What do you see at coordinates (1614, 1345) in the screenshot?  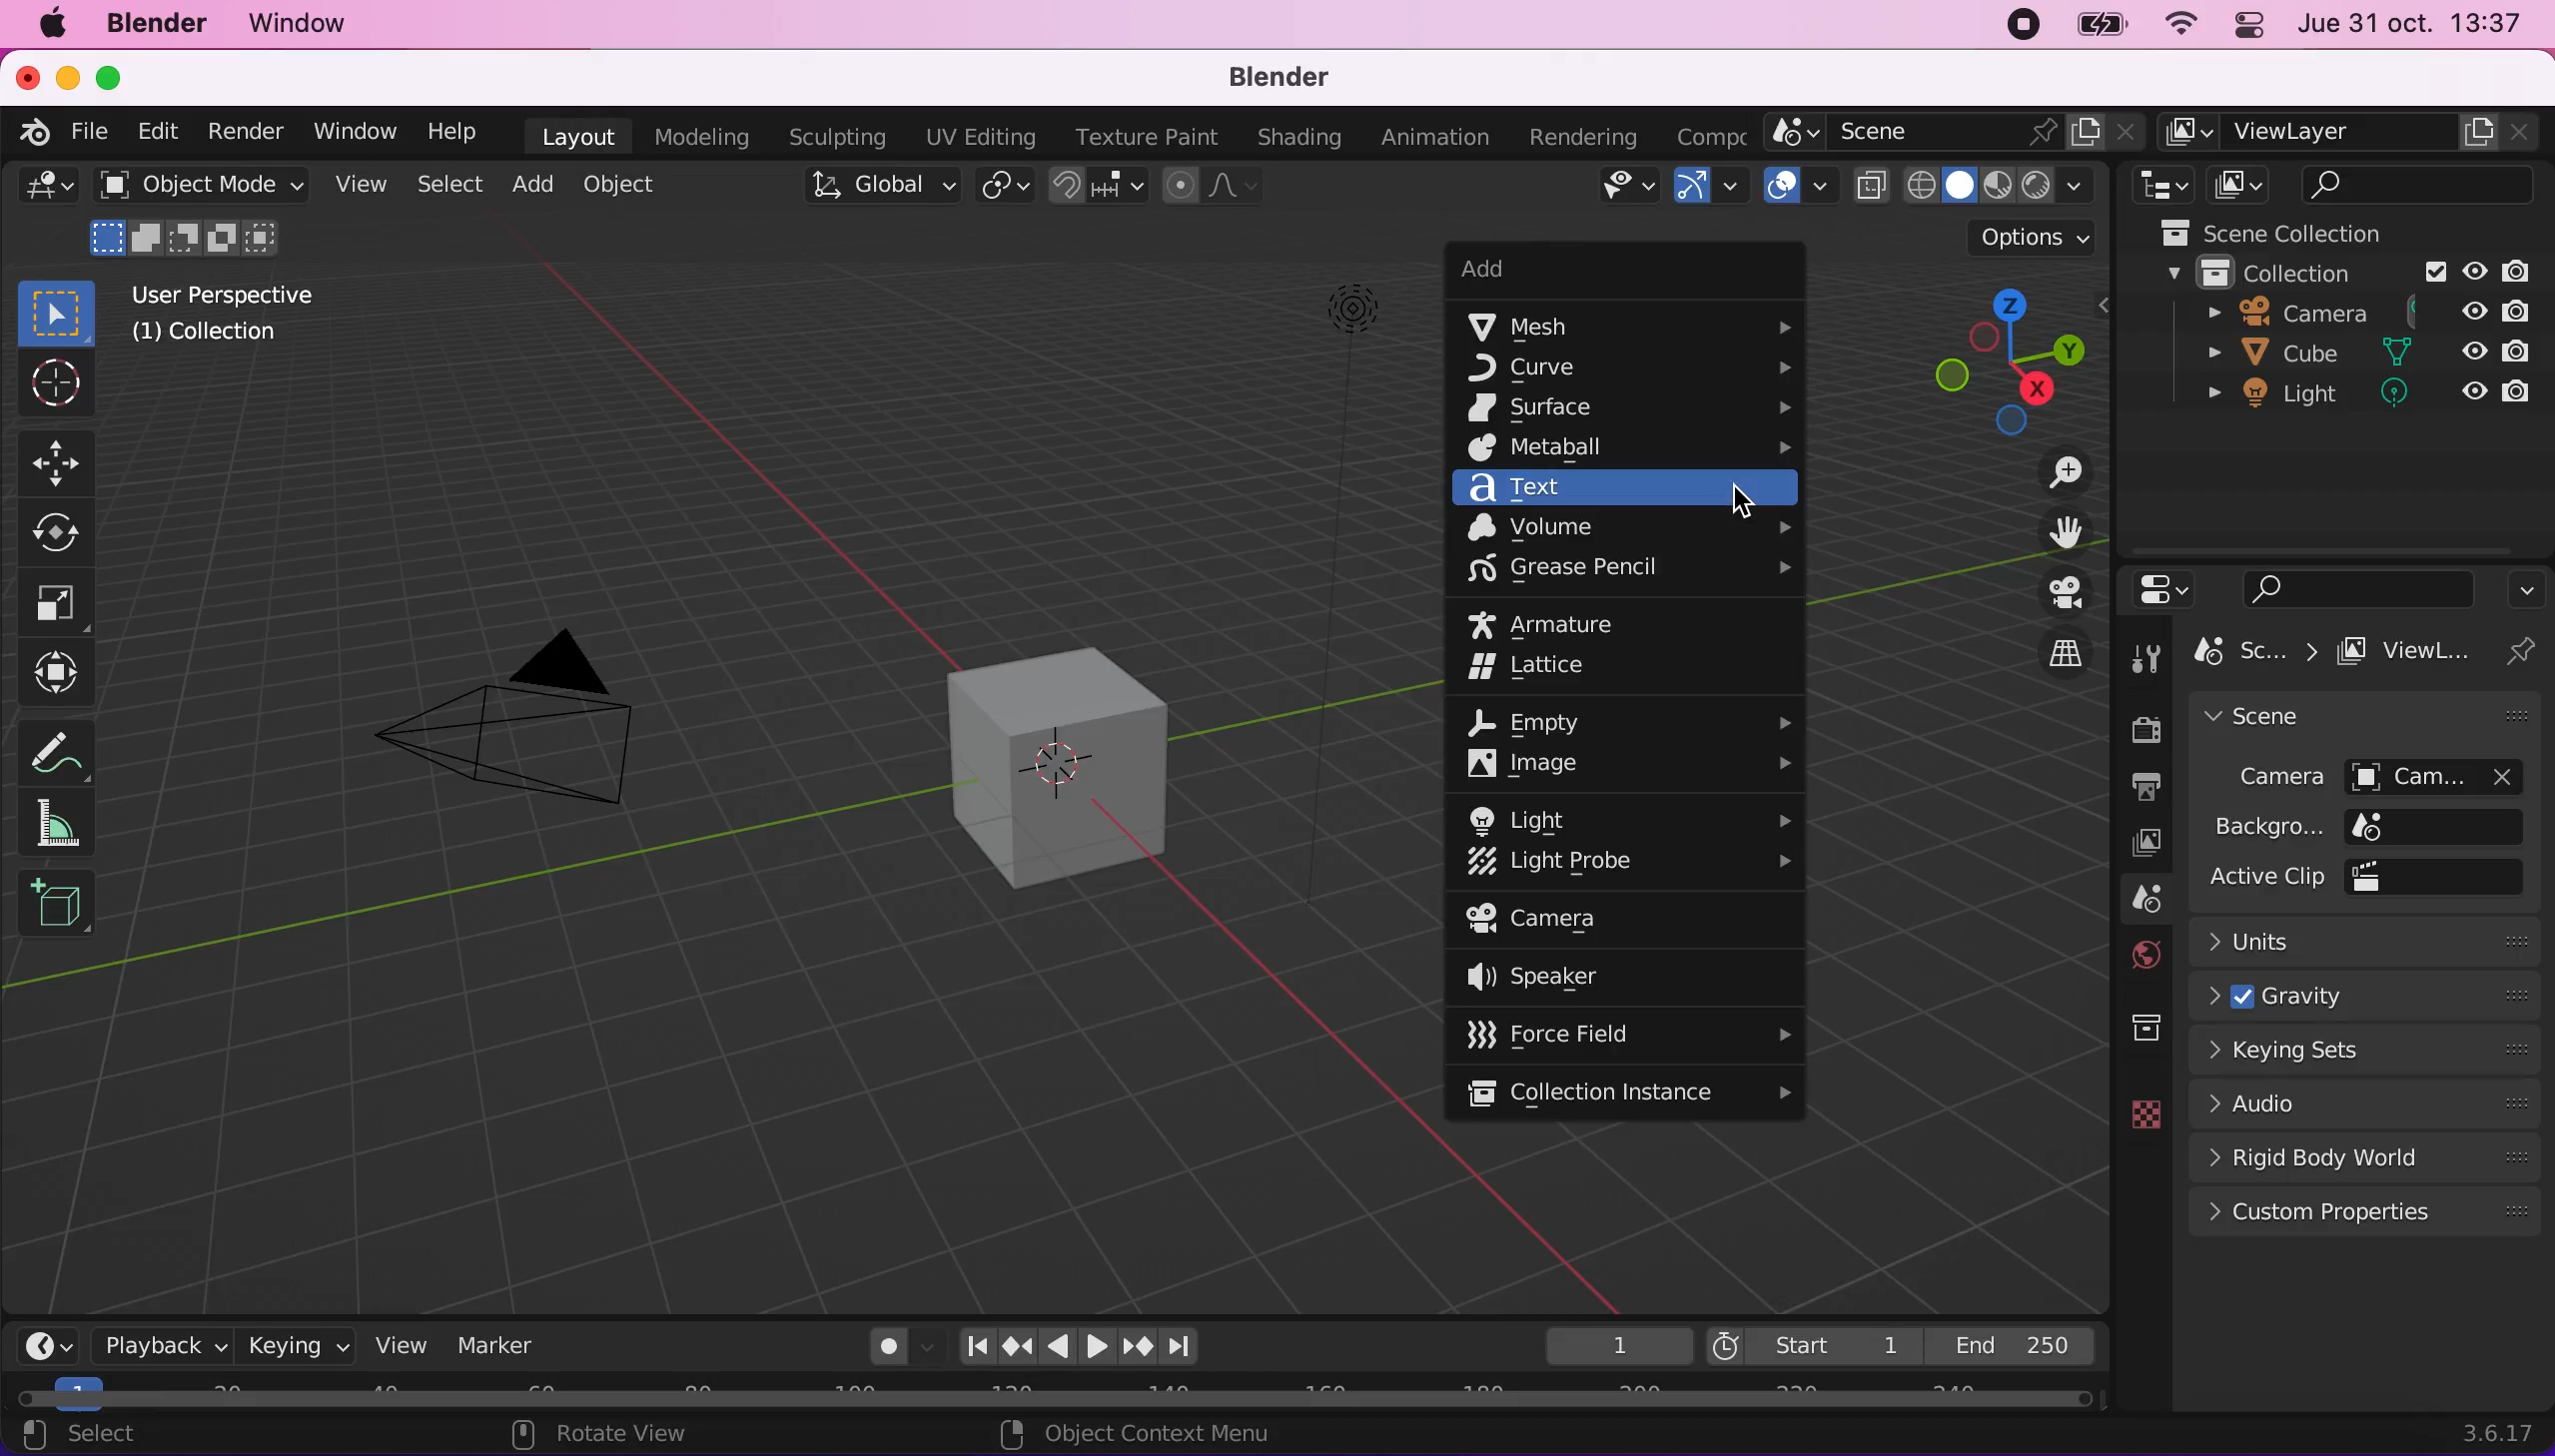 I see `current frame` at bounding box center [1614, 1345].